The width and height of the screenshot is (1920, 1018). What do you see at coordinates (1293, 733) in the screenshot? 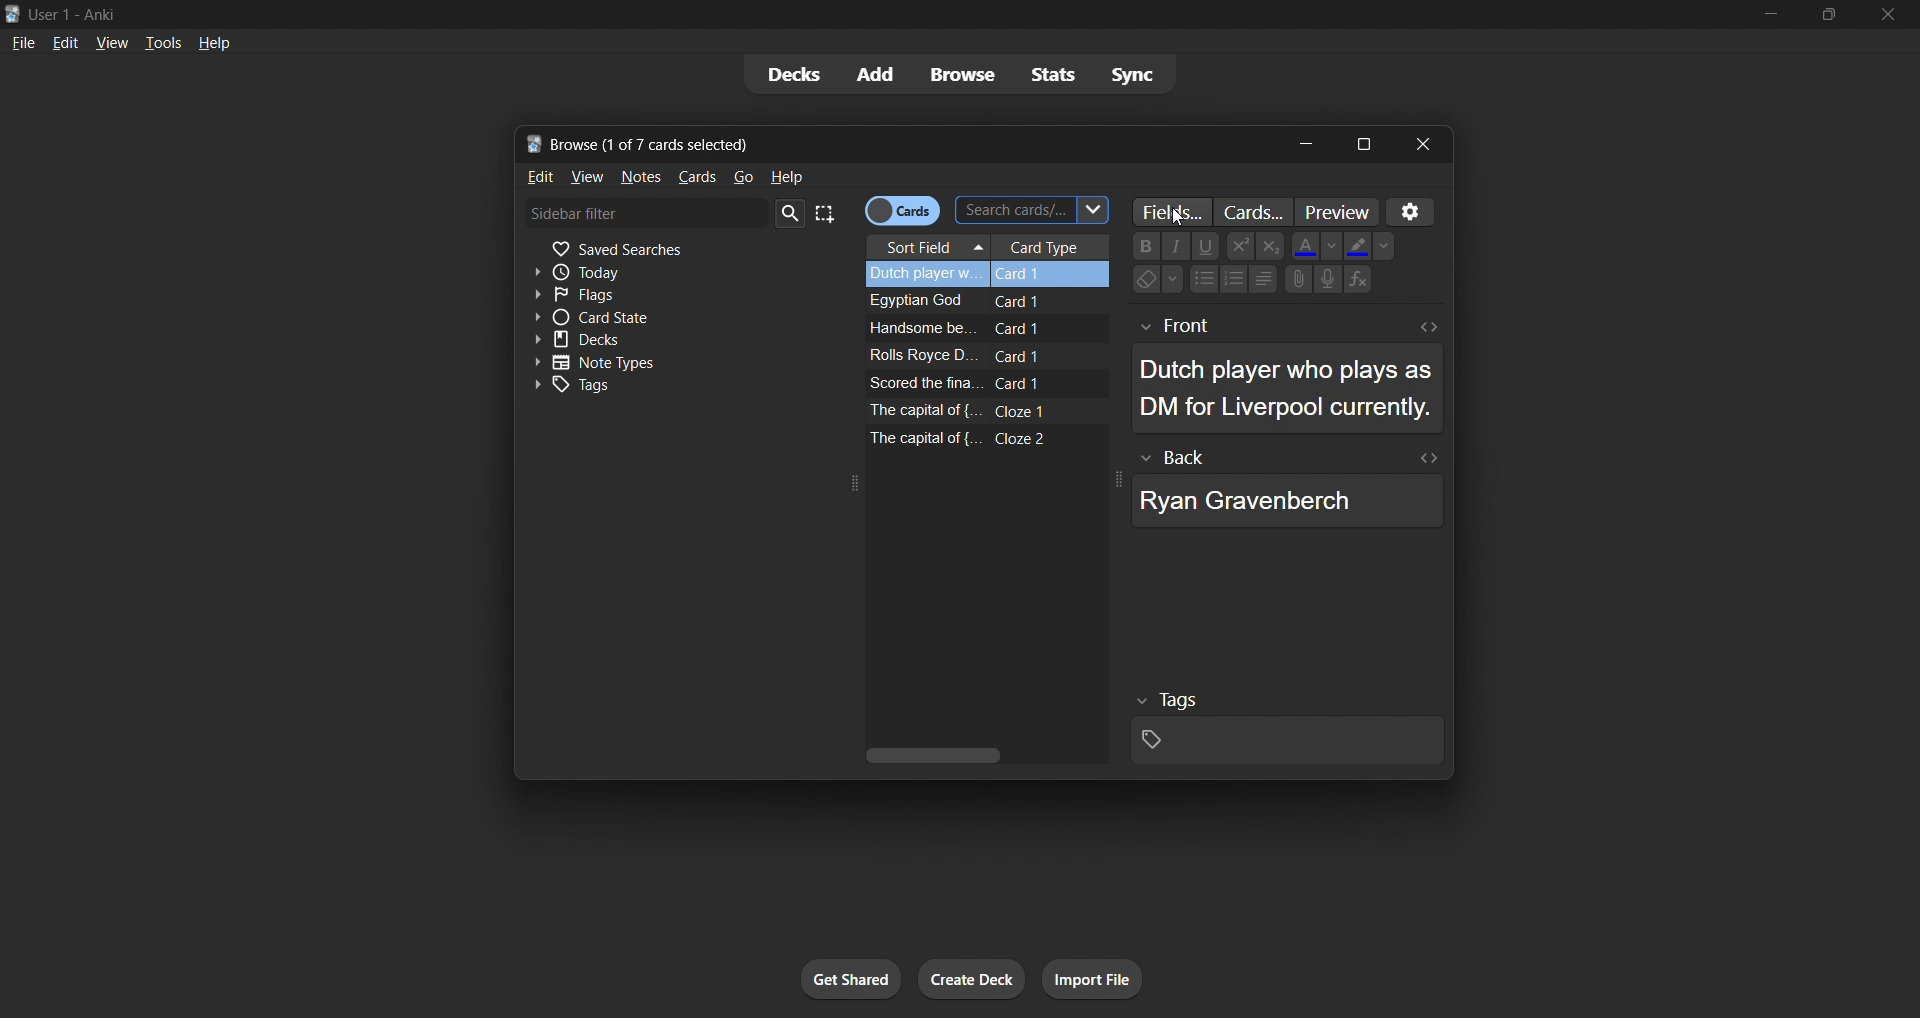
I see `selected card tags` at bounding box center [1293, 733].